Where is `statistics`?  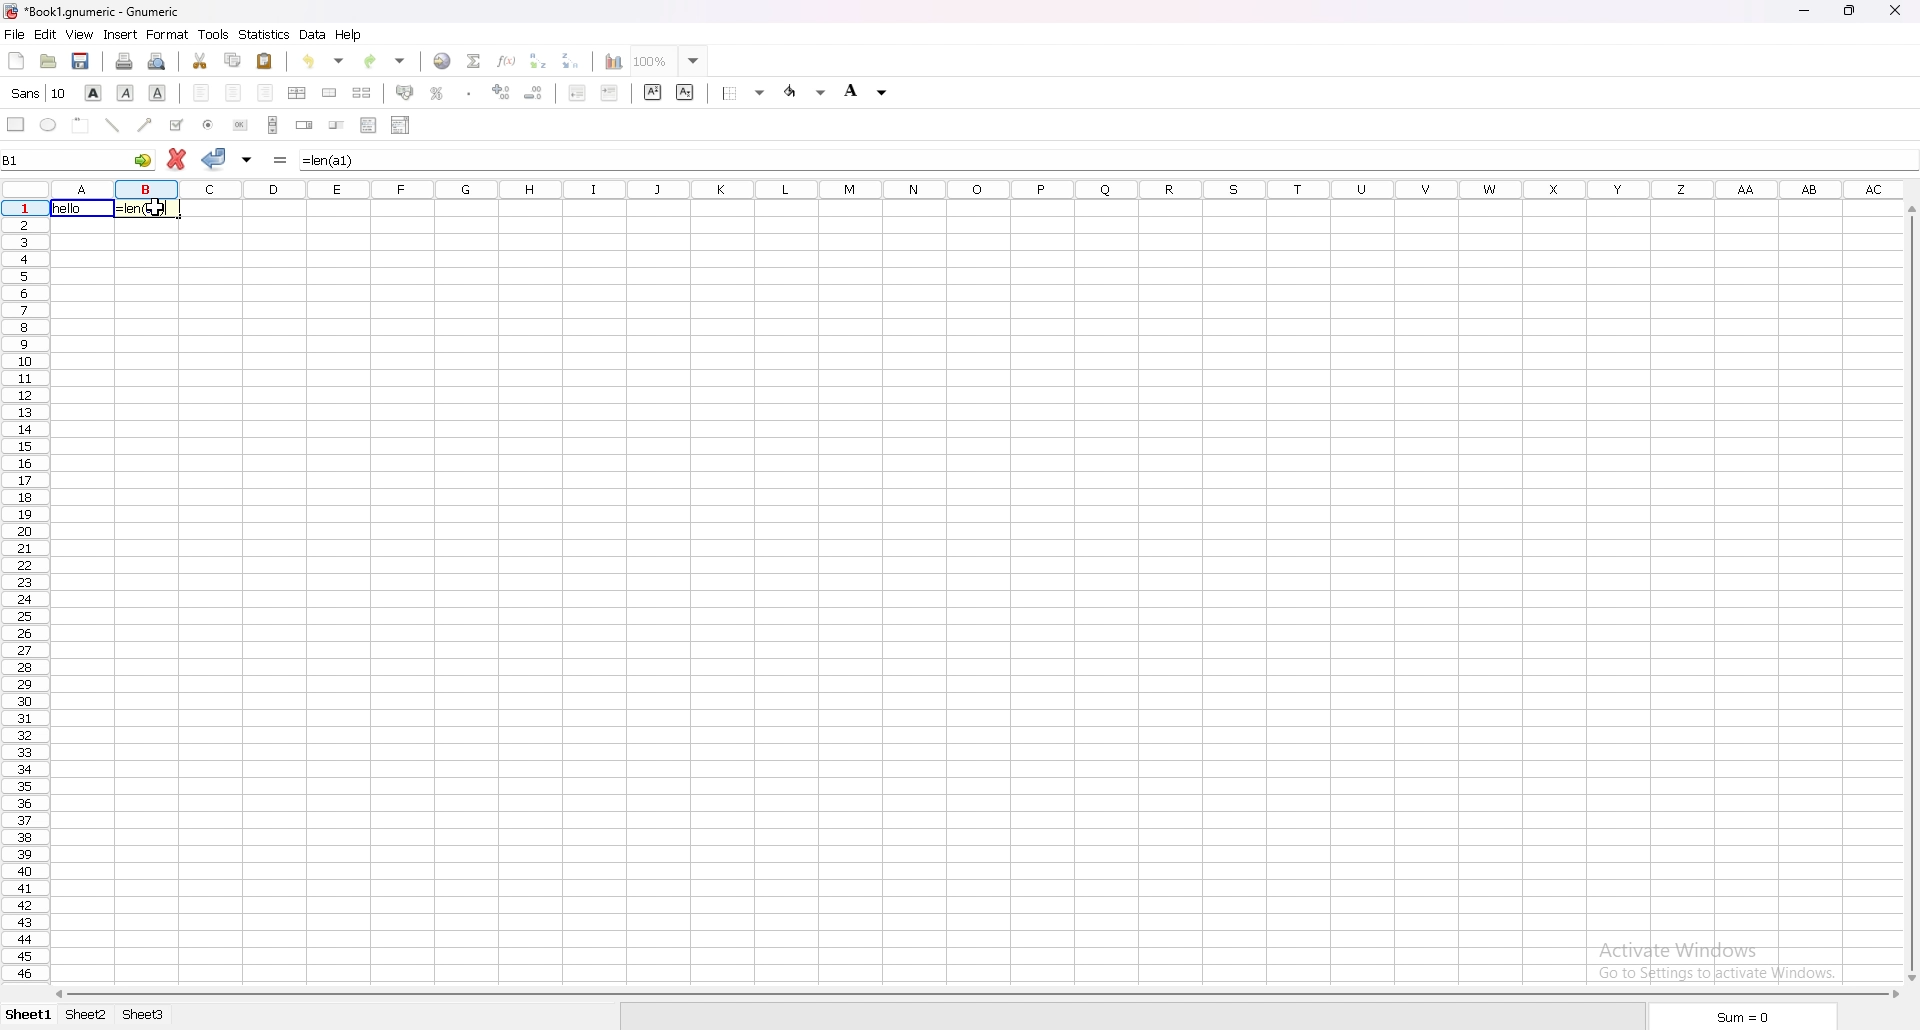
statistics is located at coordinates (265, 35).